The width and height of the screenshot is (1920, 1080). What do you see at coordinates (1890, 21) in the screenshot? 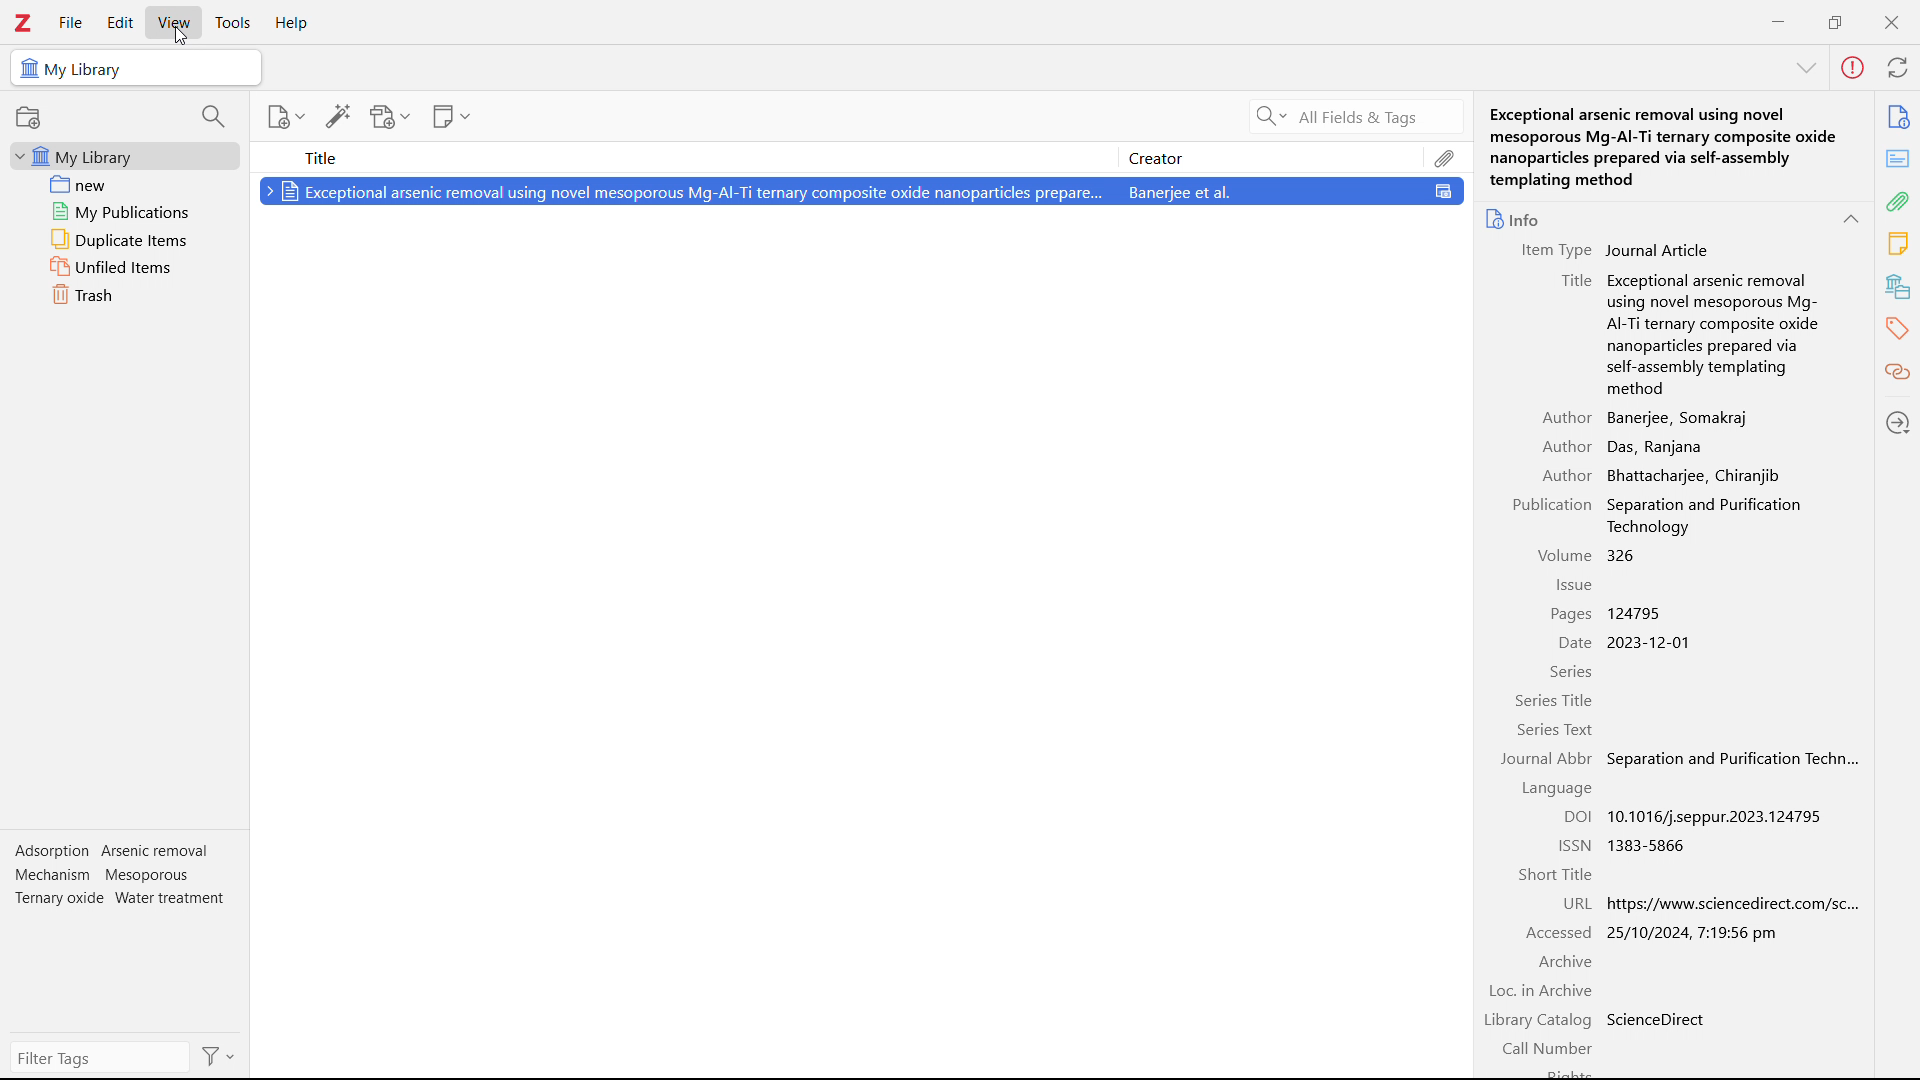
I see `close` at bounding box center [1890, 21].